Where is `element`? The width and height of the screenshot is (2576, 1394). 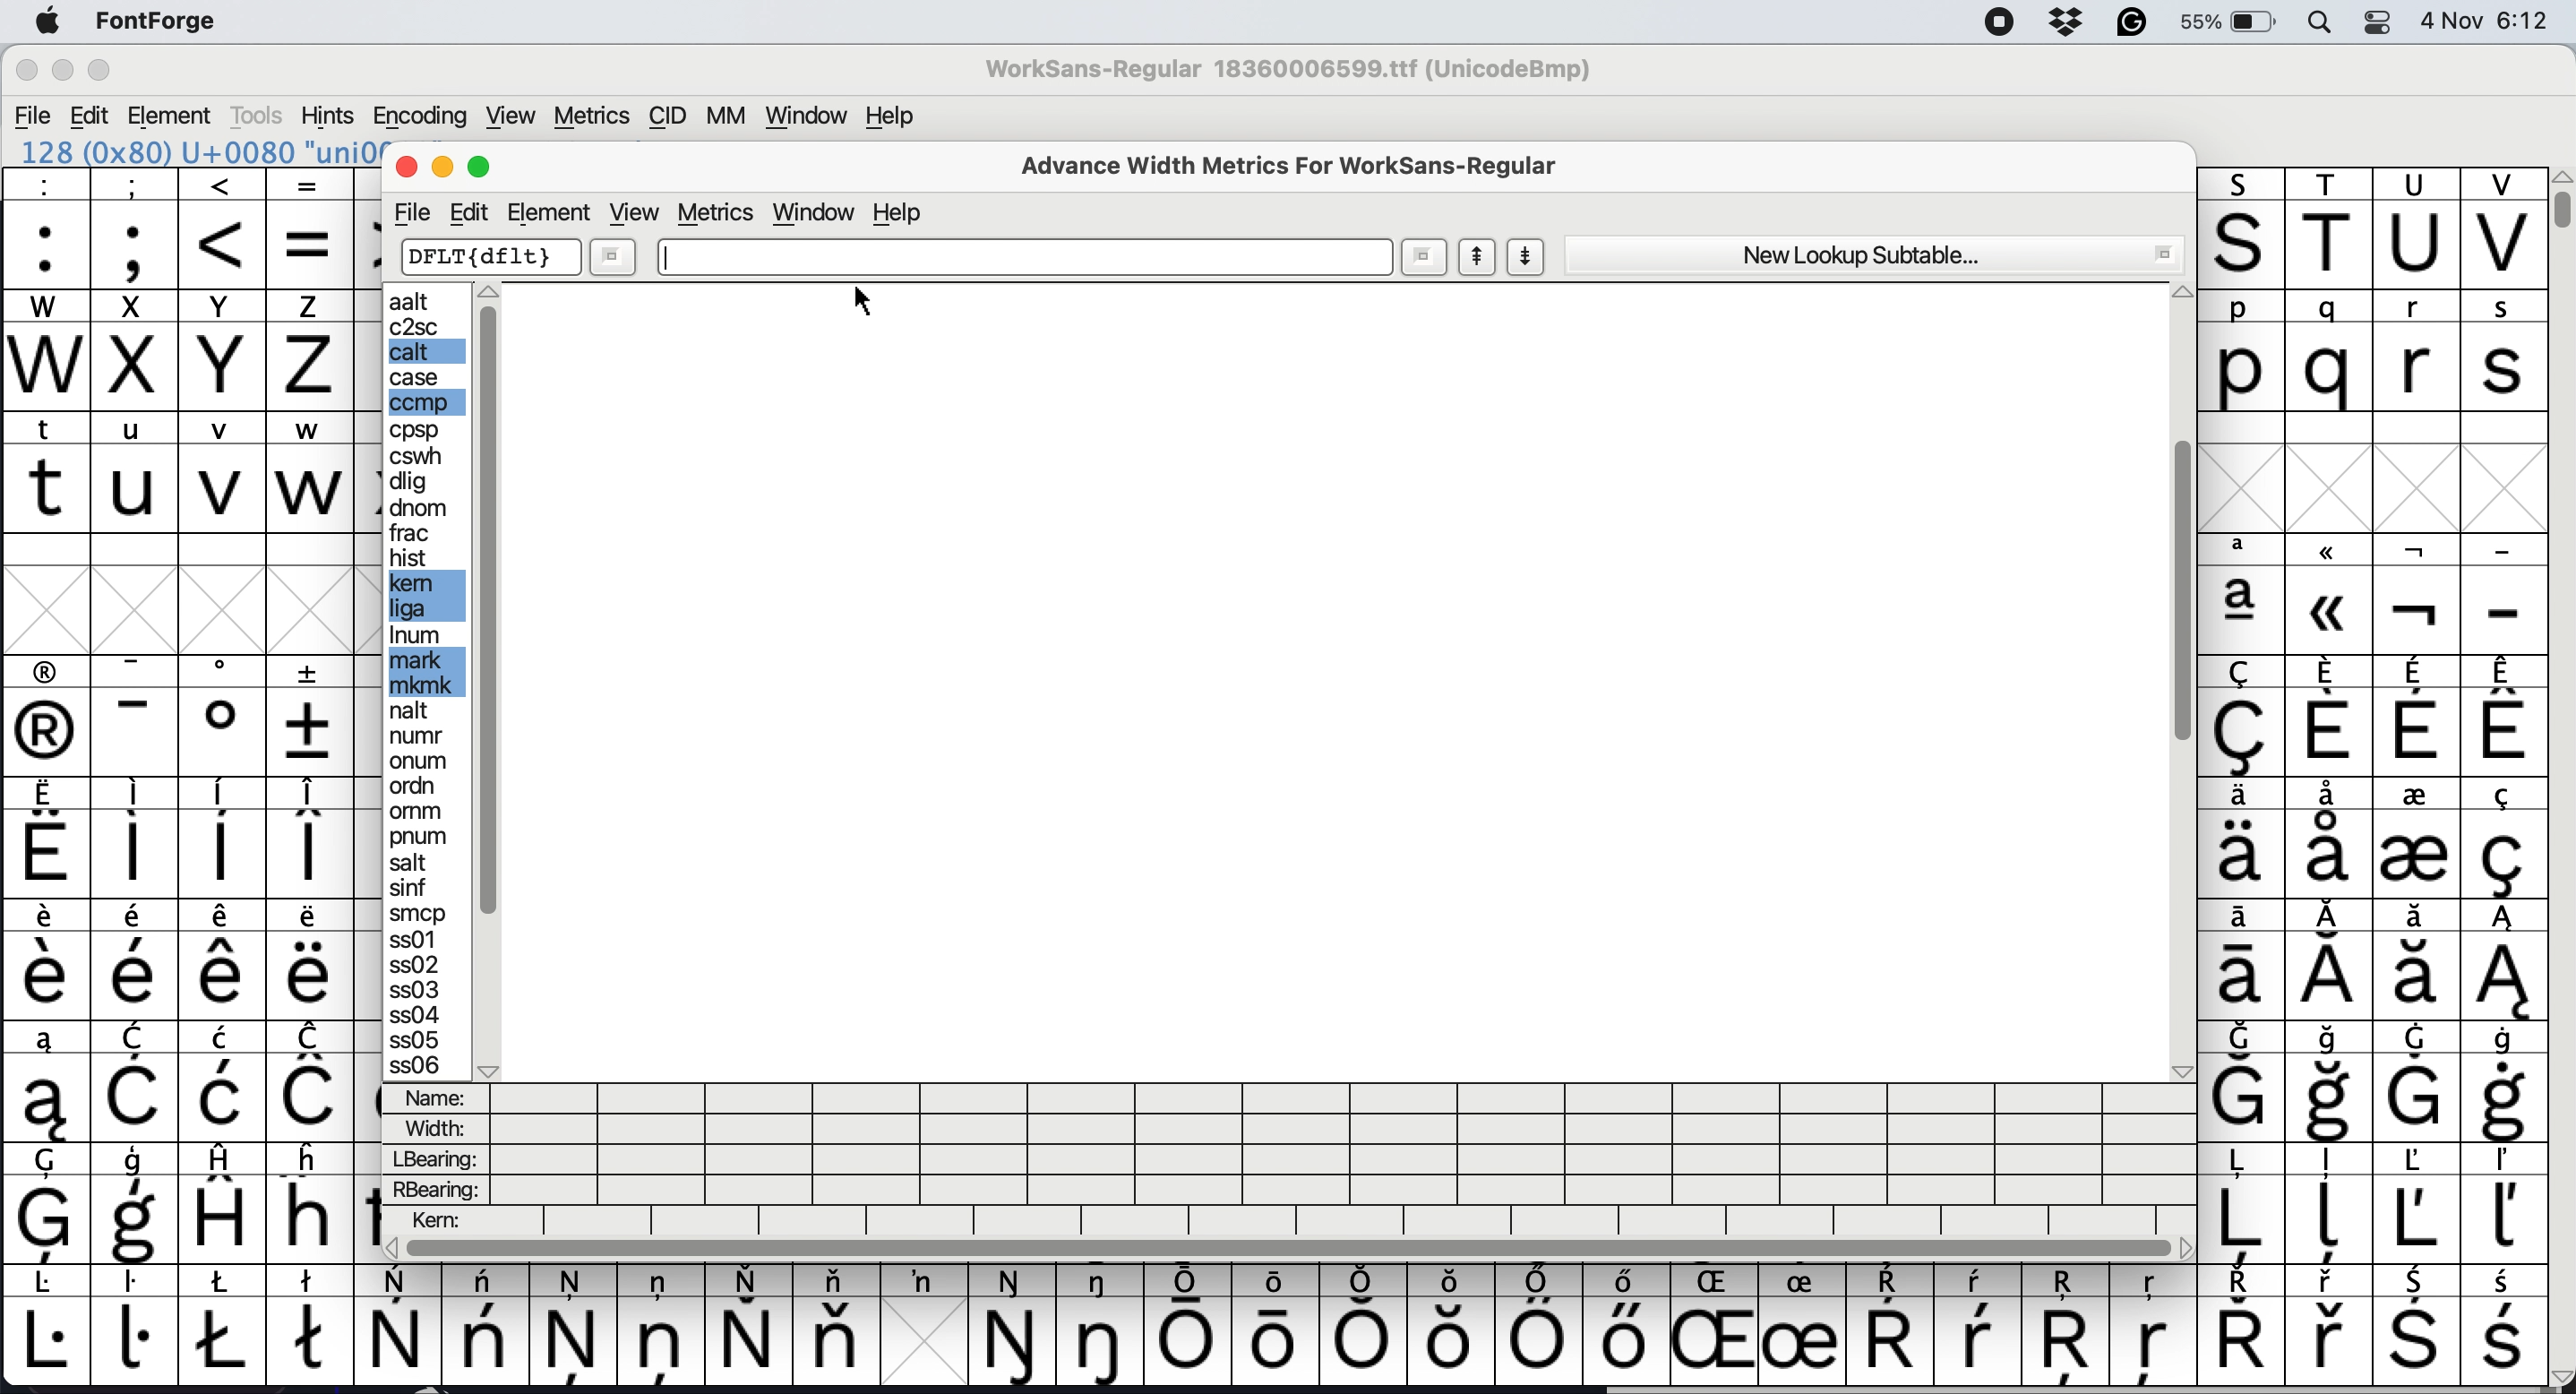
element is located at coordinates (551, 211).